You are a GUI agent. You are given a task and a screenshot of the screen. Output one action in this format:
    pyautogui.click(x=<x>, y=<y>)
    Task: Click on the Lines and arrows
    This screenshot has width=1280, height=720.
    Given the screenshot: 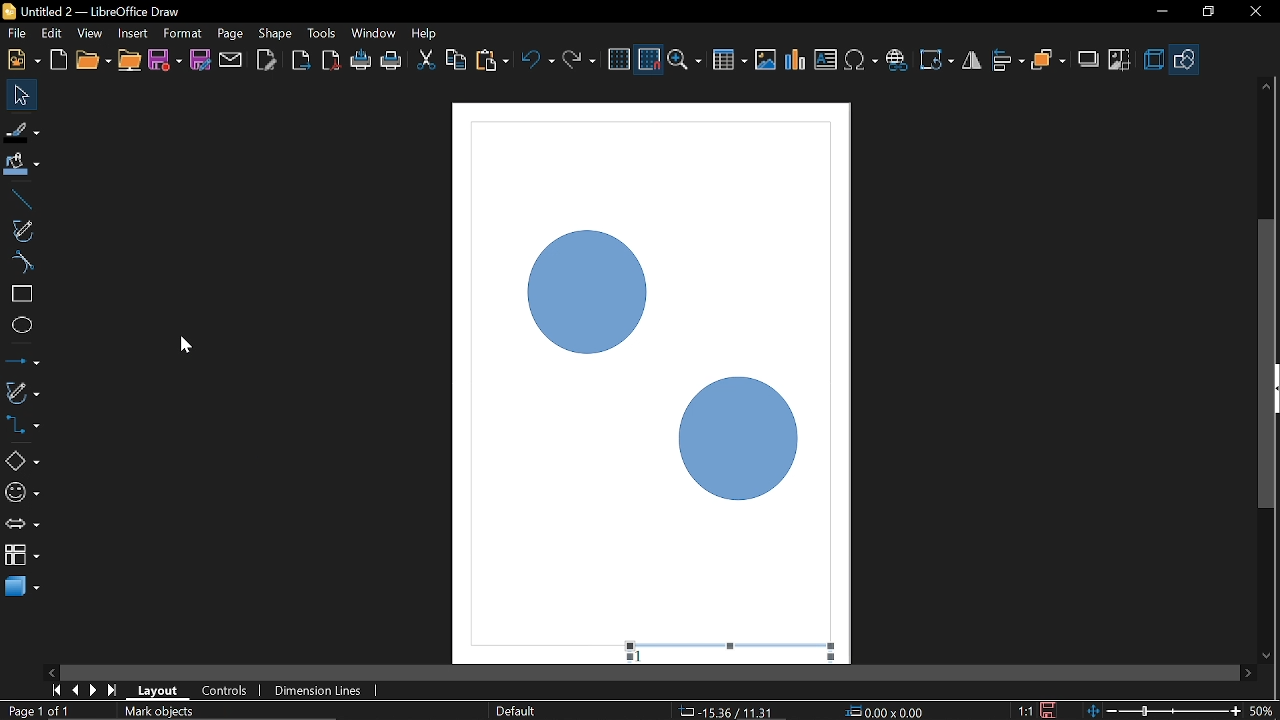 What is the action you would take?
    pyautogui.click(x=22, y=363)
    